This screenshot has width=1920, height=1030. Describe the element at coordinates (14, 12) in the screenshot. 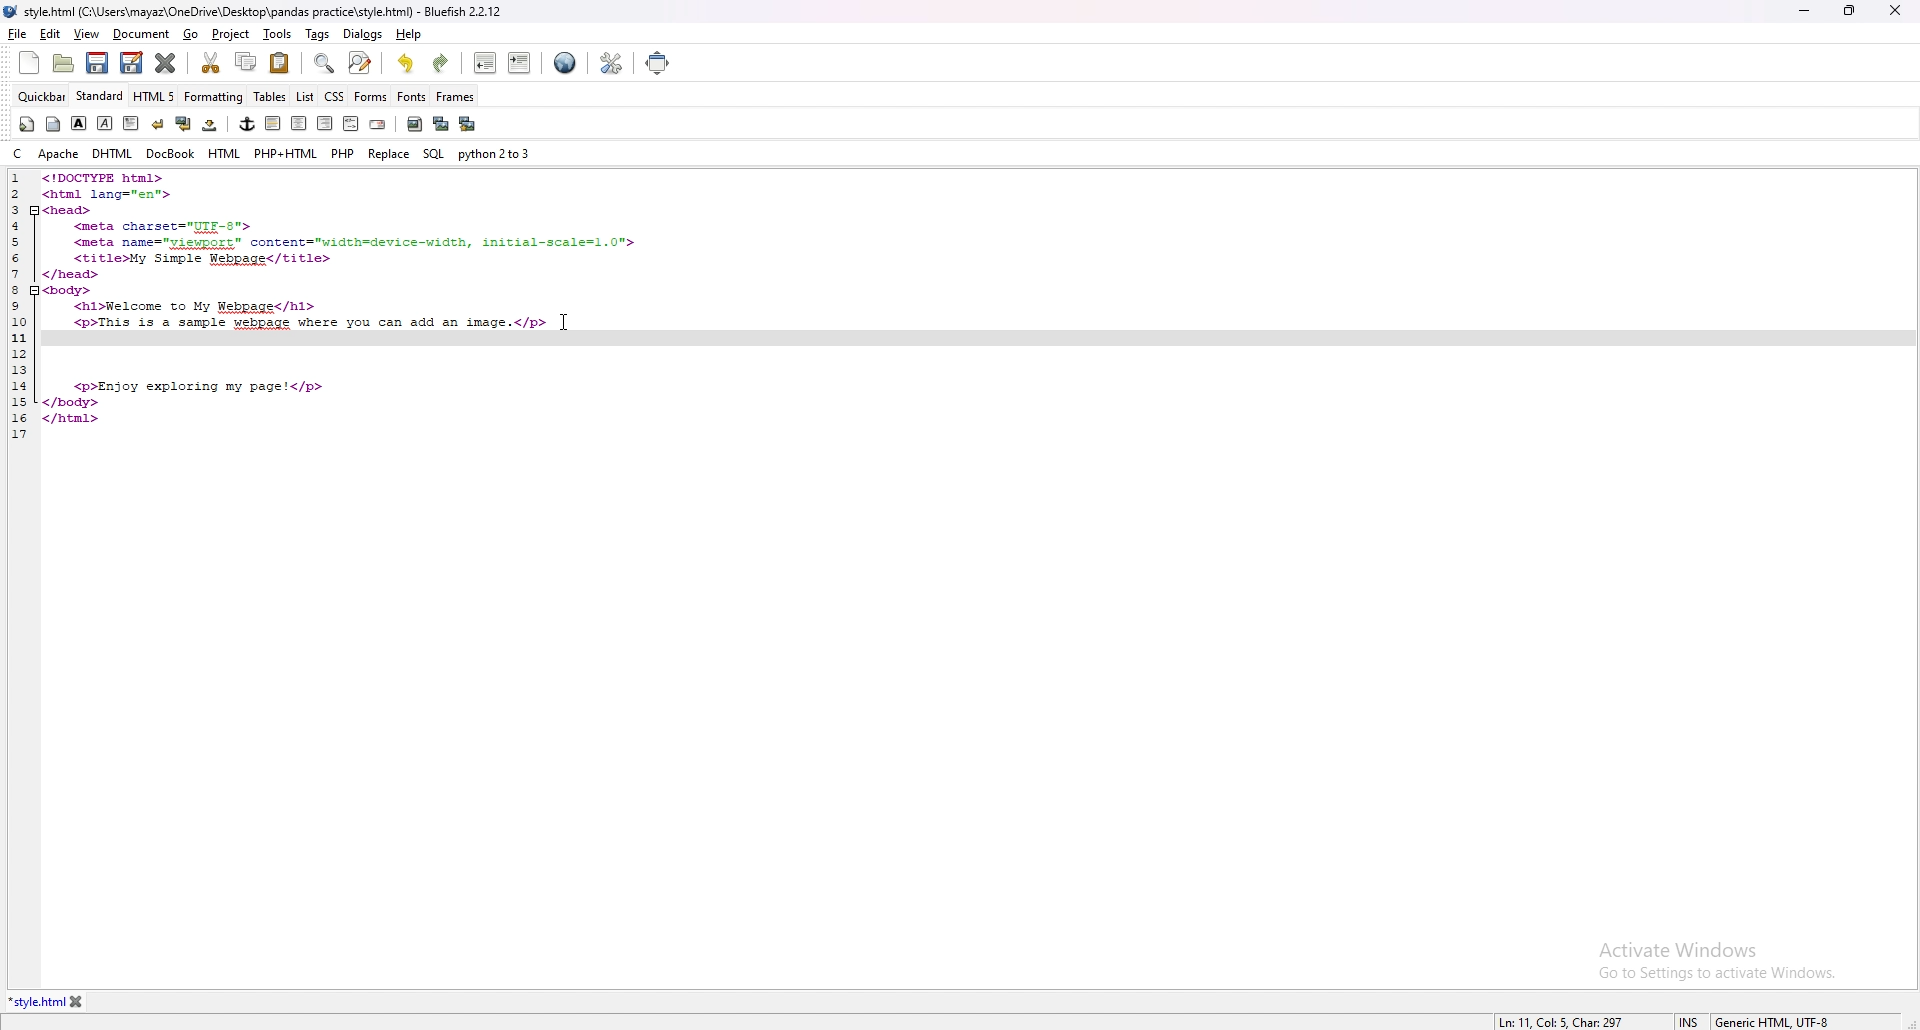

I see `logo` at that location.